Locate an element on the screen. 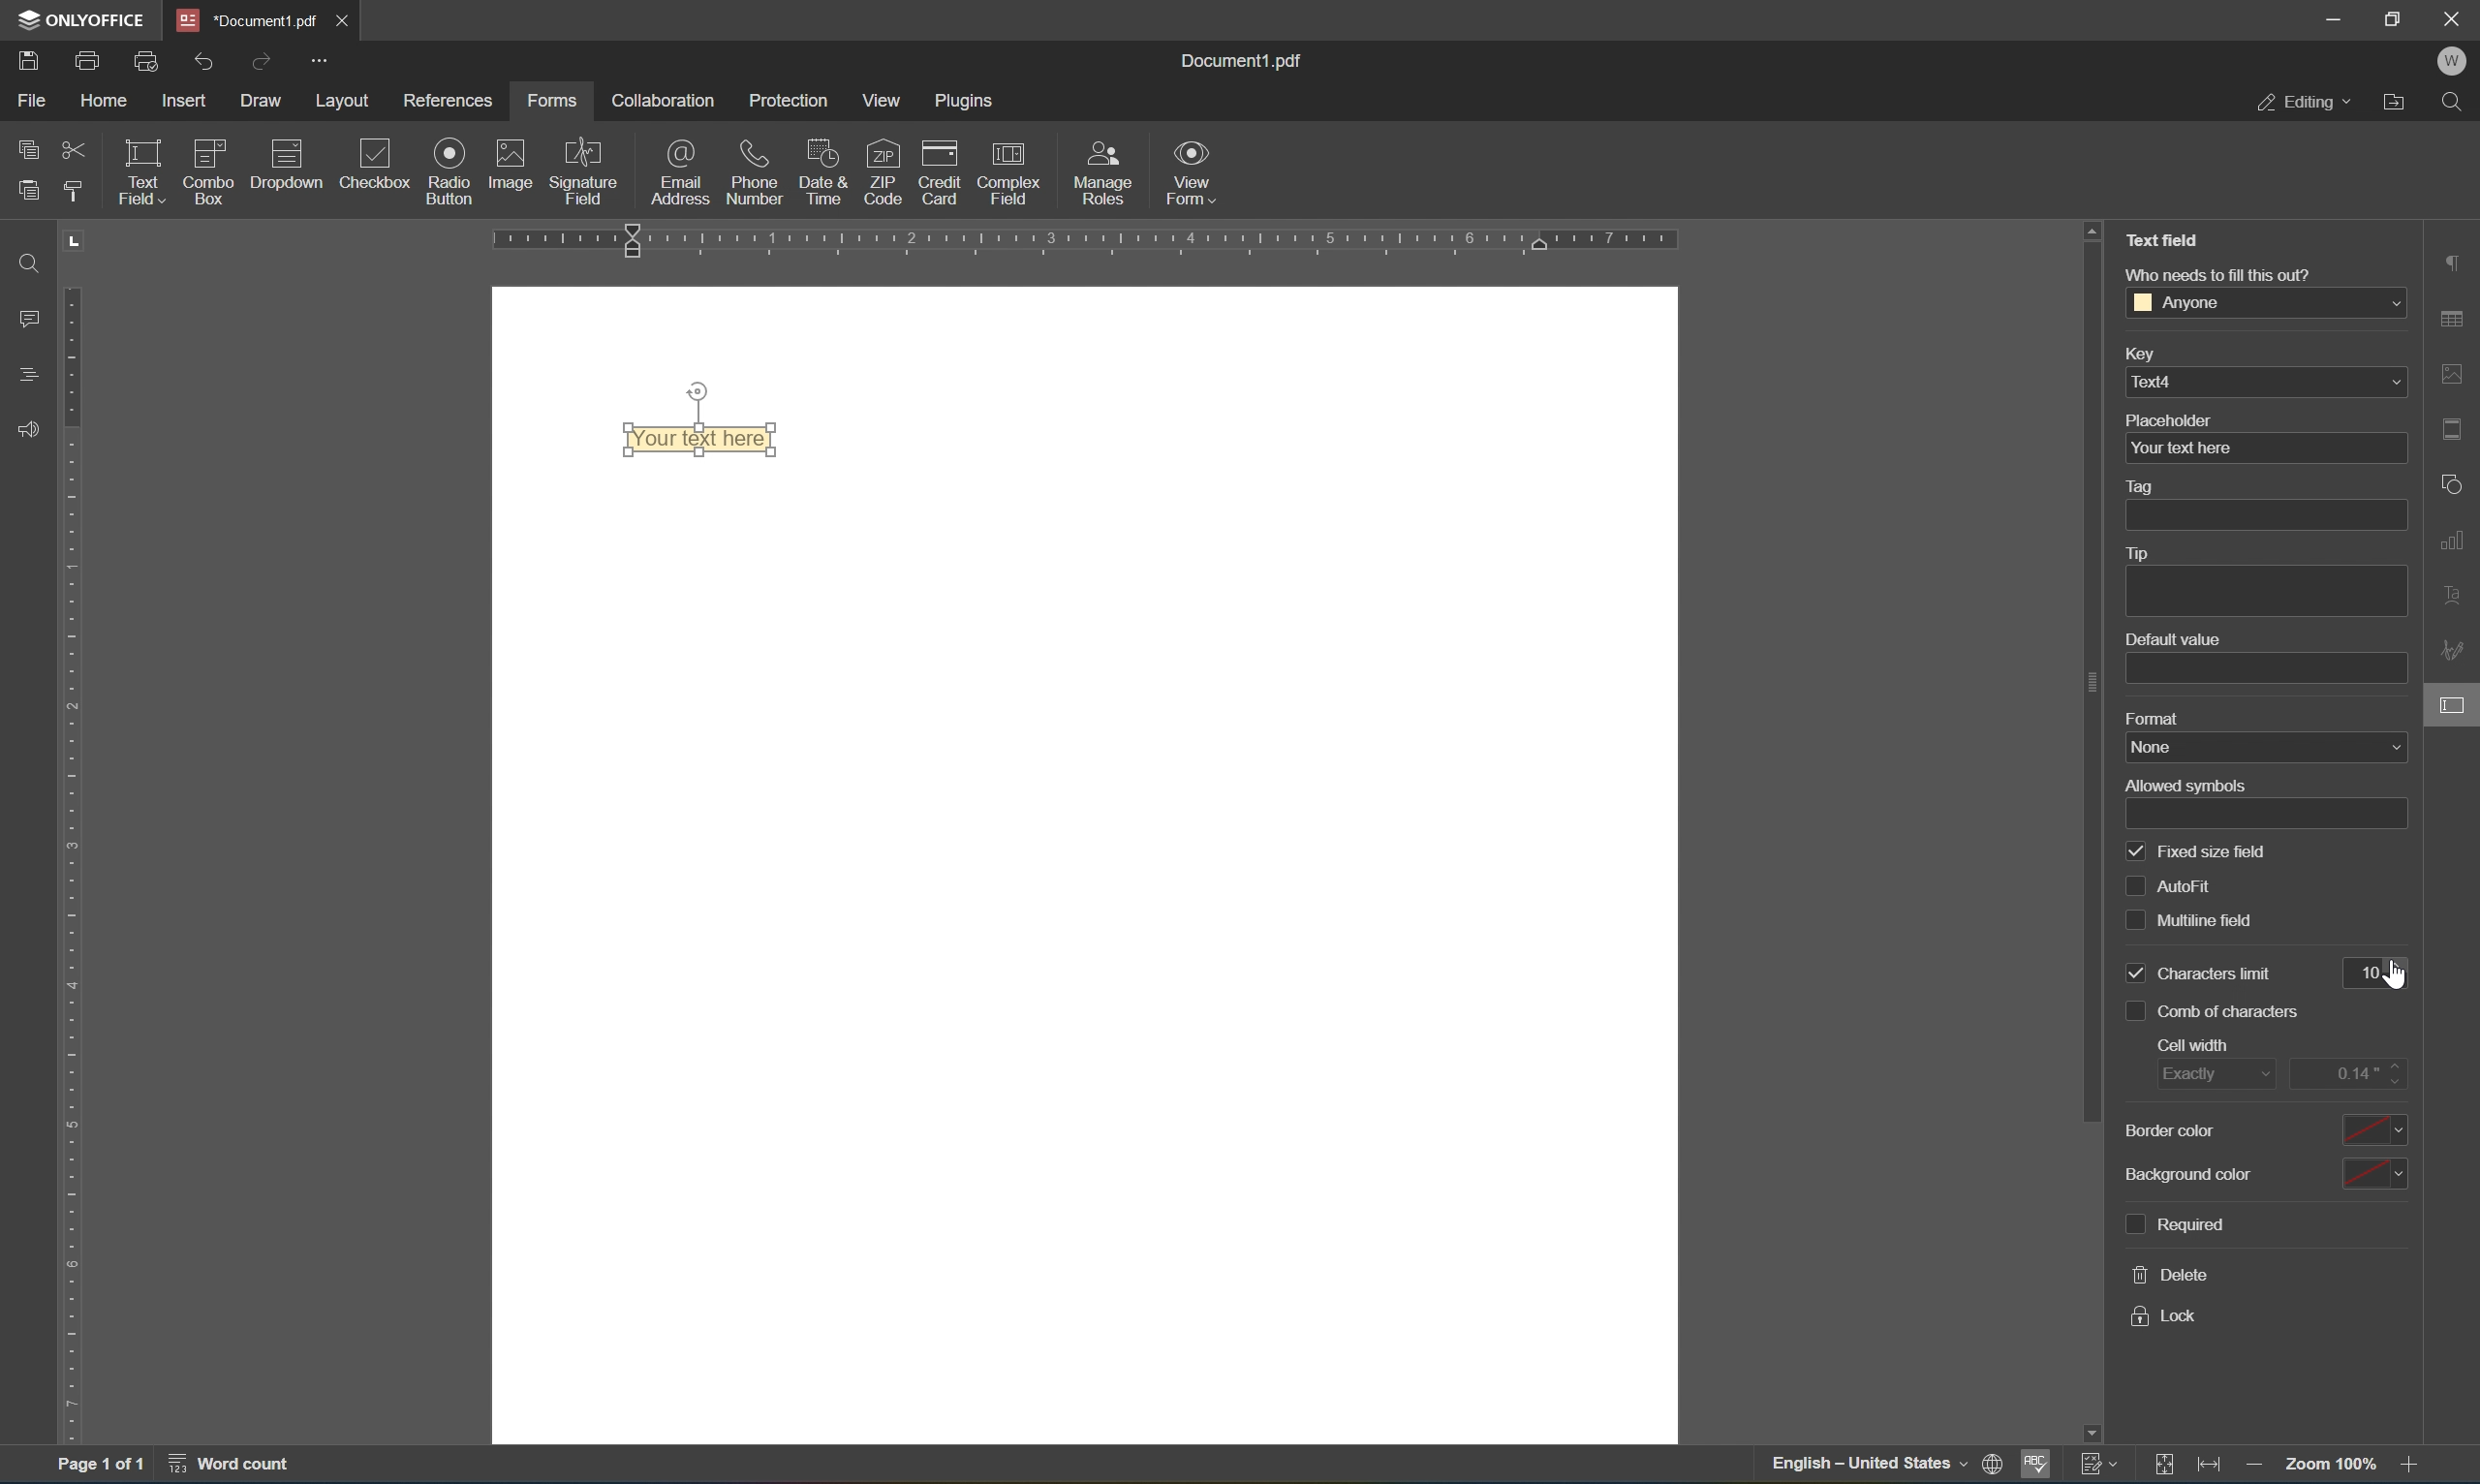 Image resolution: width=2480 pixels, height=1484 pixels. Close is located at coordinates (343, 19).